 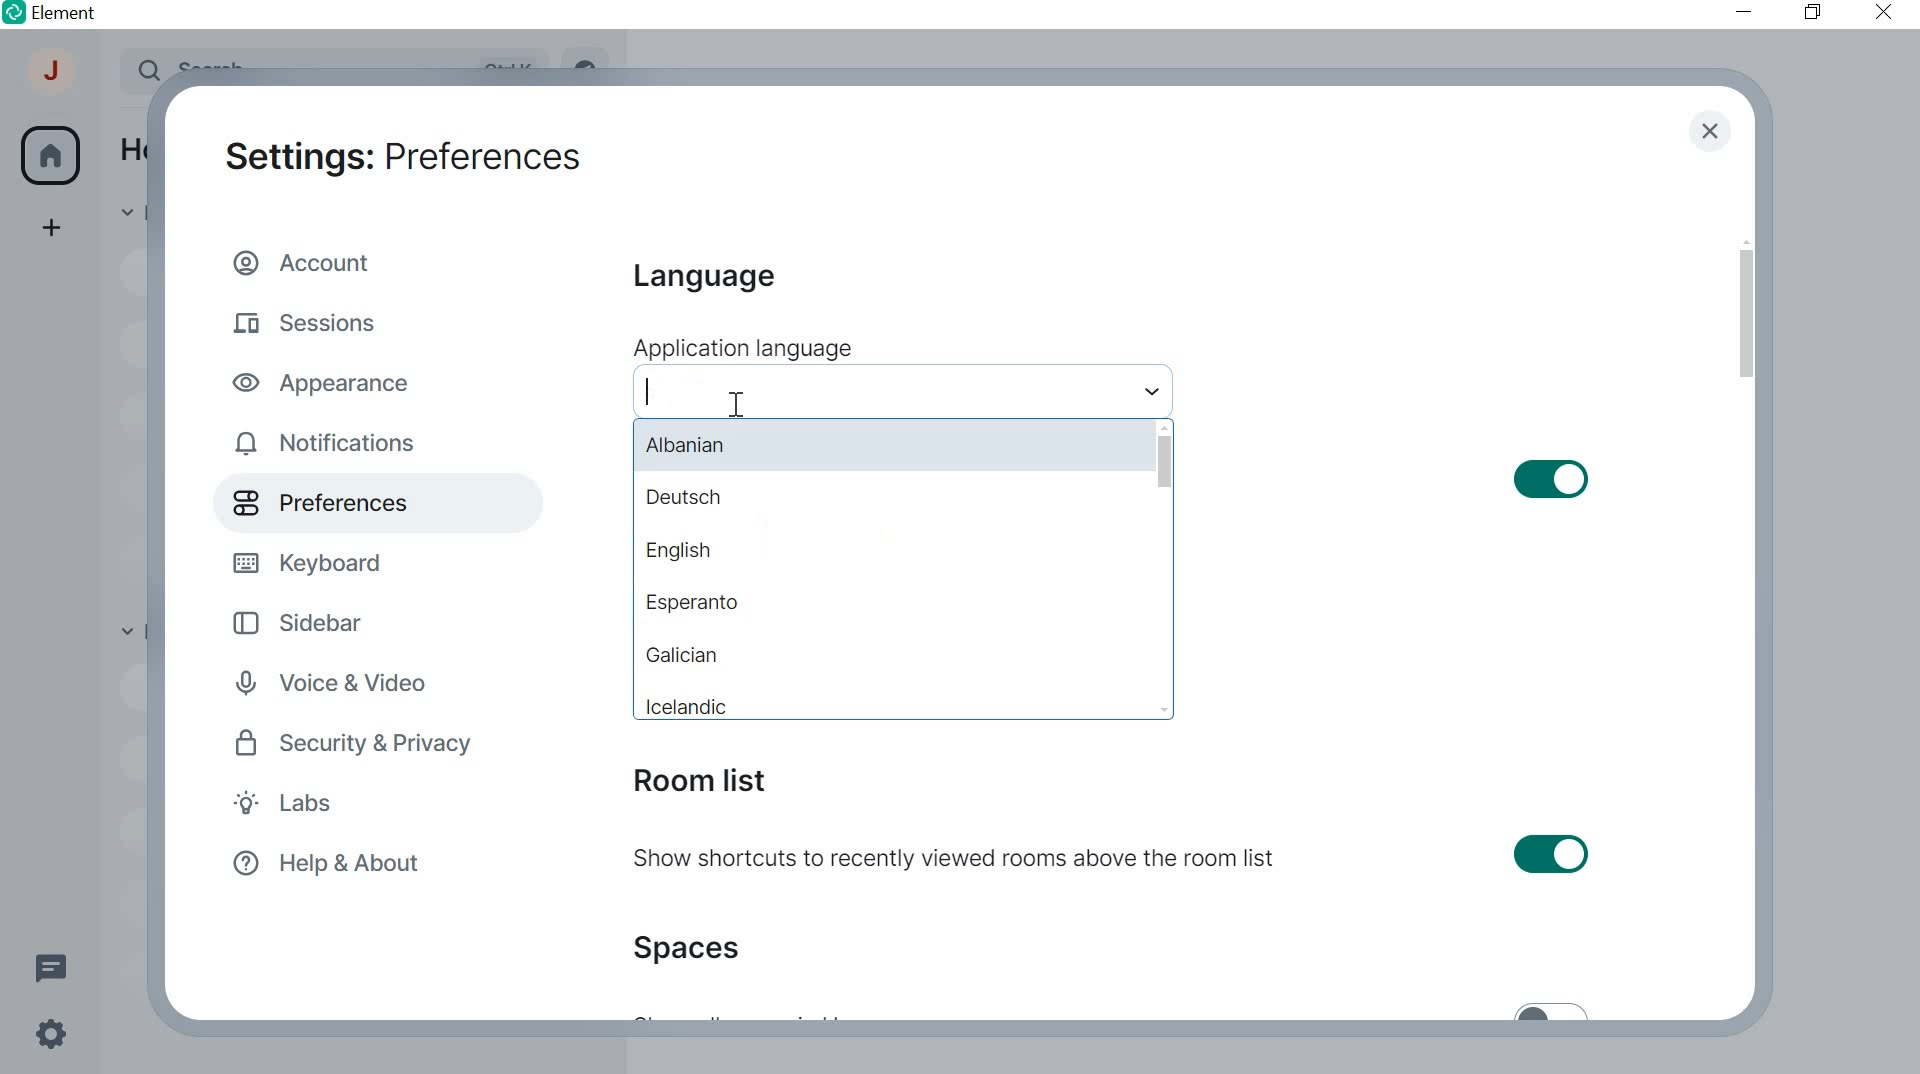 I want to click on Language, so click(x=701, y=278).